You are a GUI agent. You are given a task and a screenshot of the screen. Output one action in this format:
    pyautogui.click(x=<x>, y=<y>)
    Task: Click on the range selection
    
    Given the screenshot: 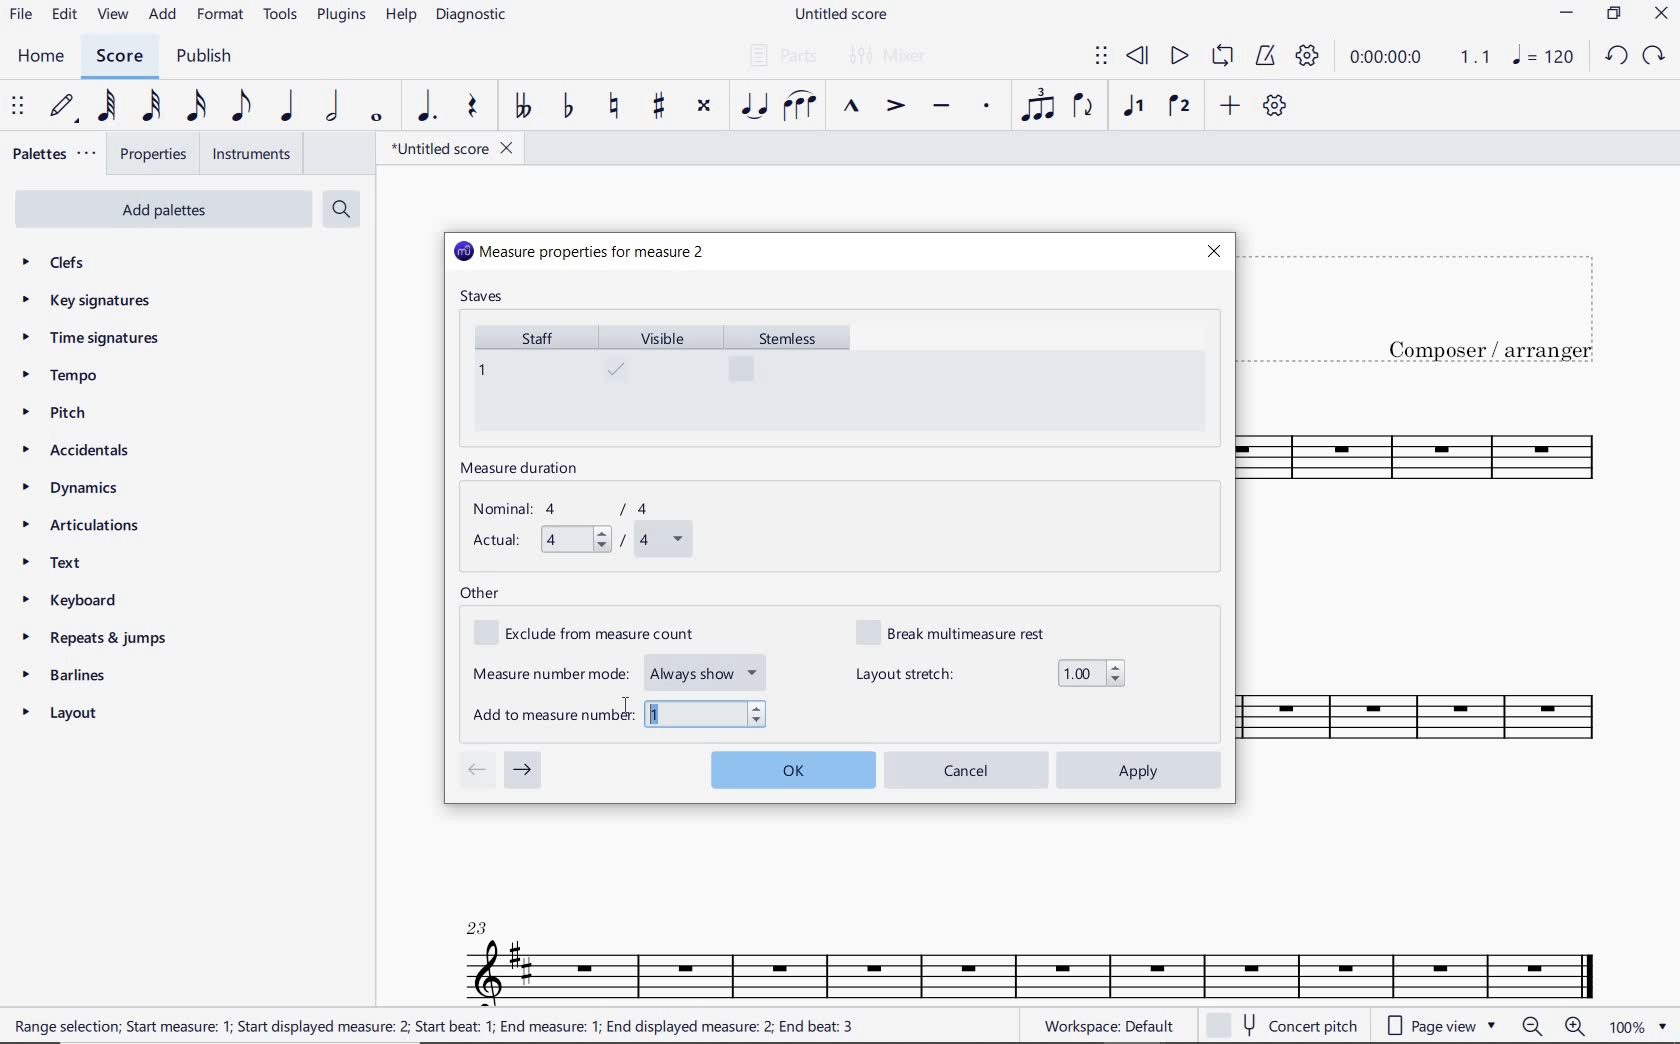 What is the action you would take?
    pyautogui.click(x=434, y=1026)
    